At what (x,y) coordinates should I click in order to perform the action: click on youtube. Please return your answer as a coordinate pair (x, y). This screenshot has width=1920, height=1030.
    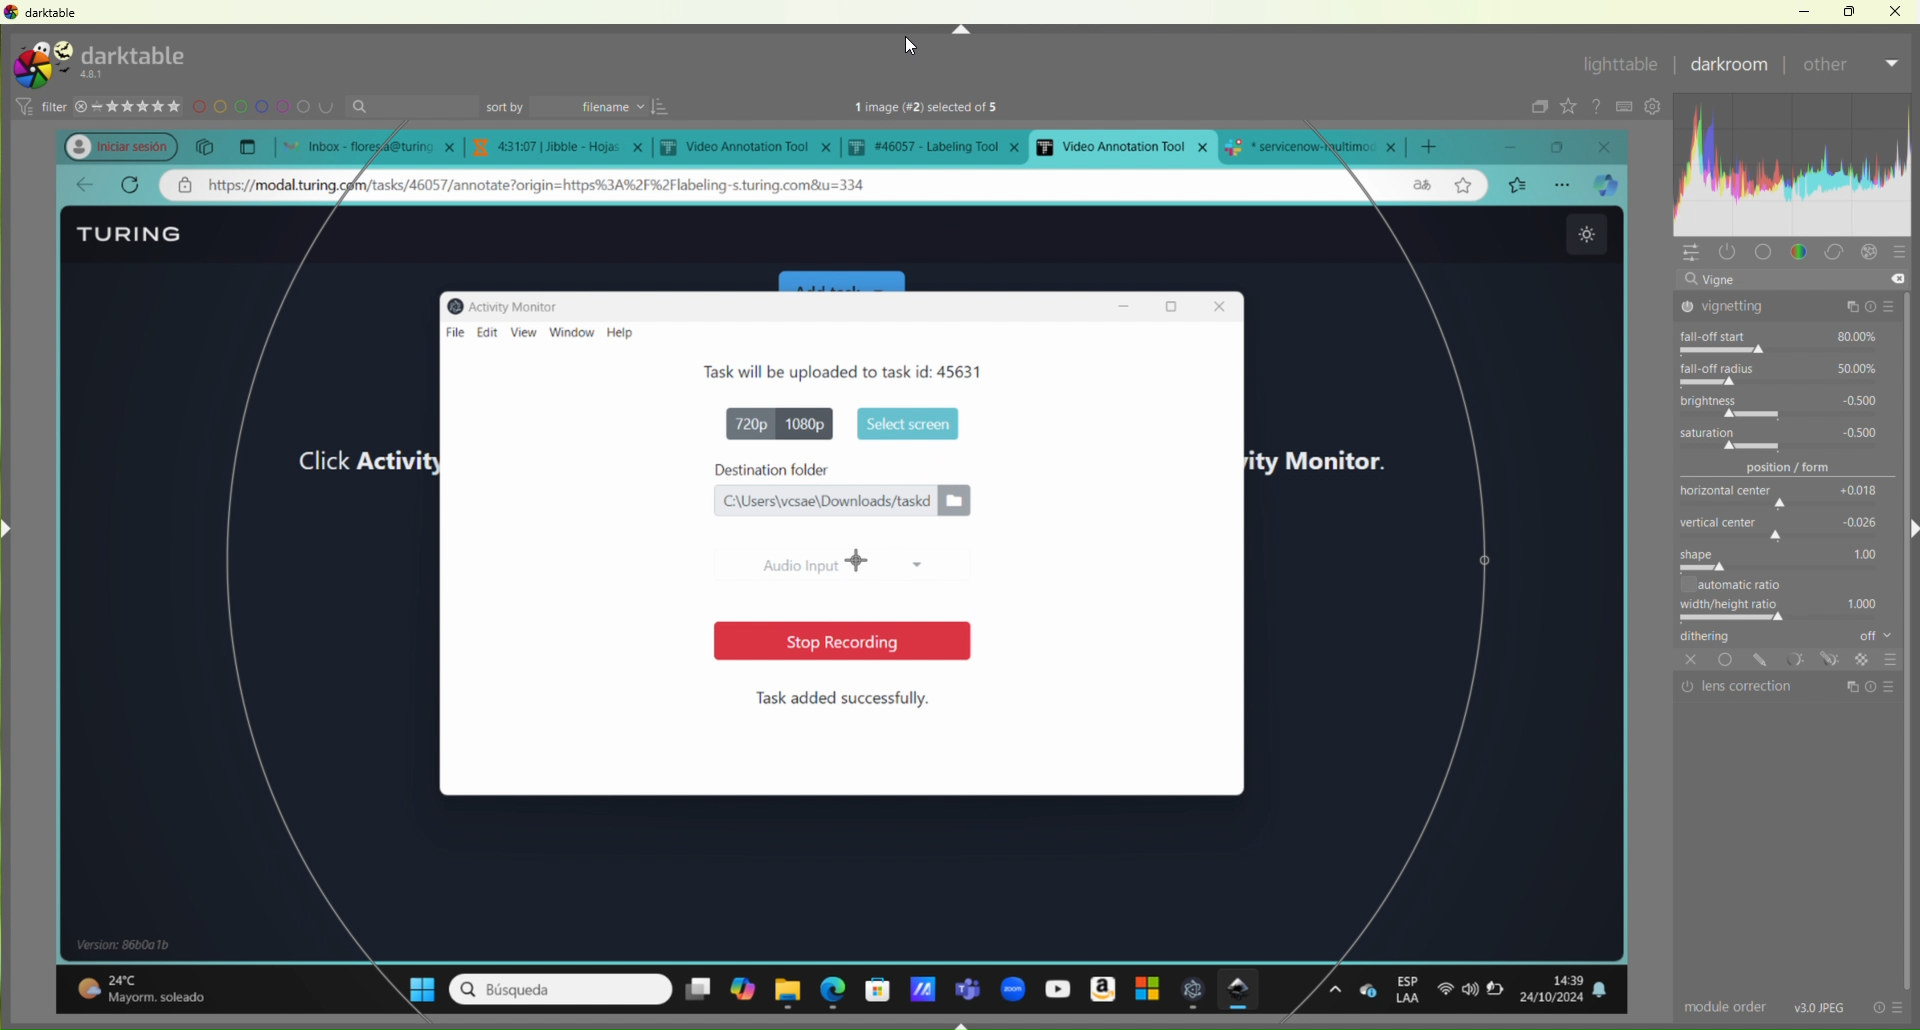
    Looking at the image, I should click on (1054, 988).